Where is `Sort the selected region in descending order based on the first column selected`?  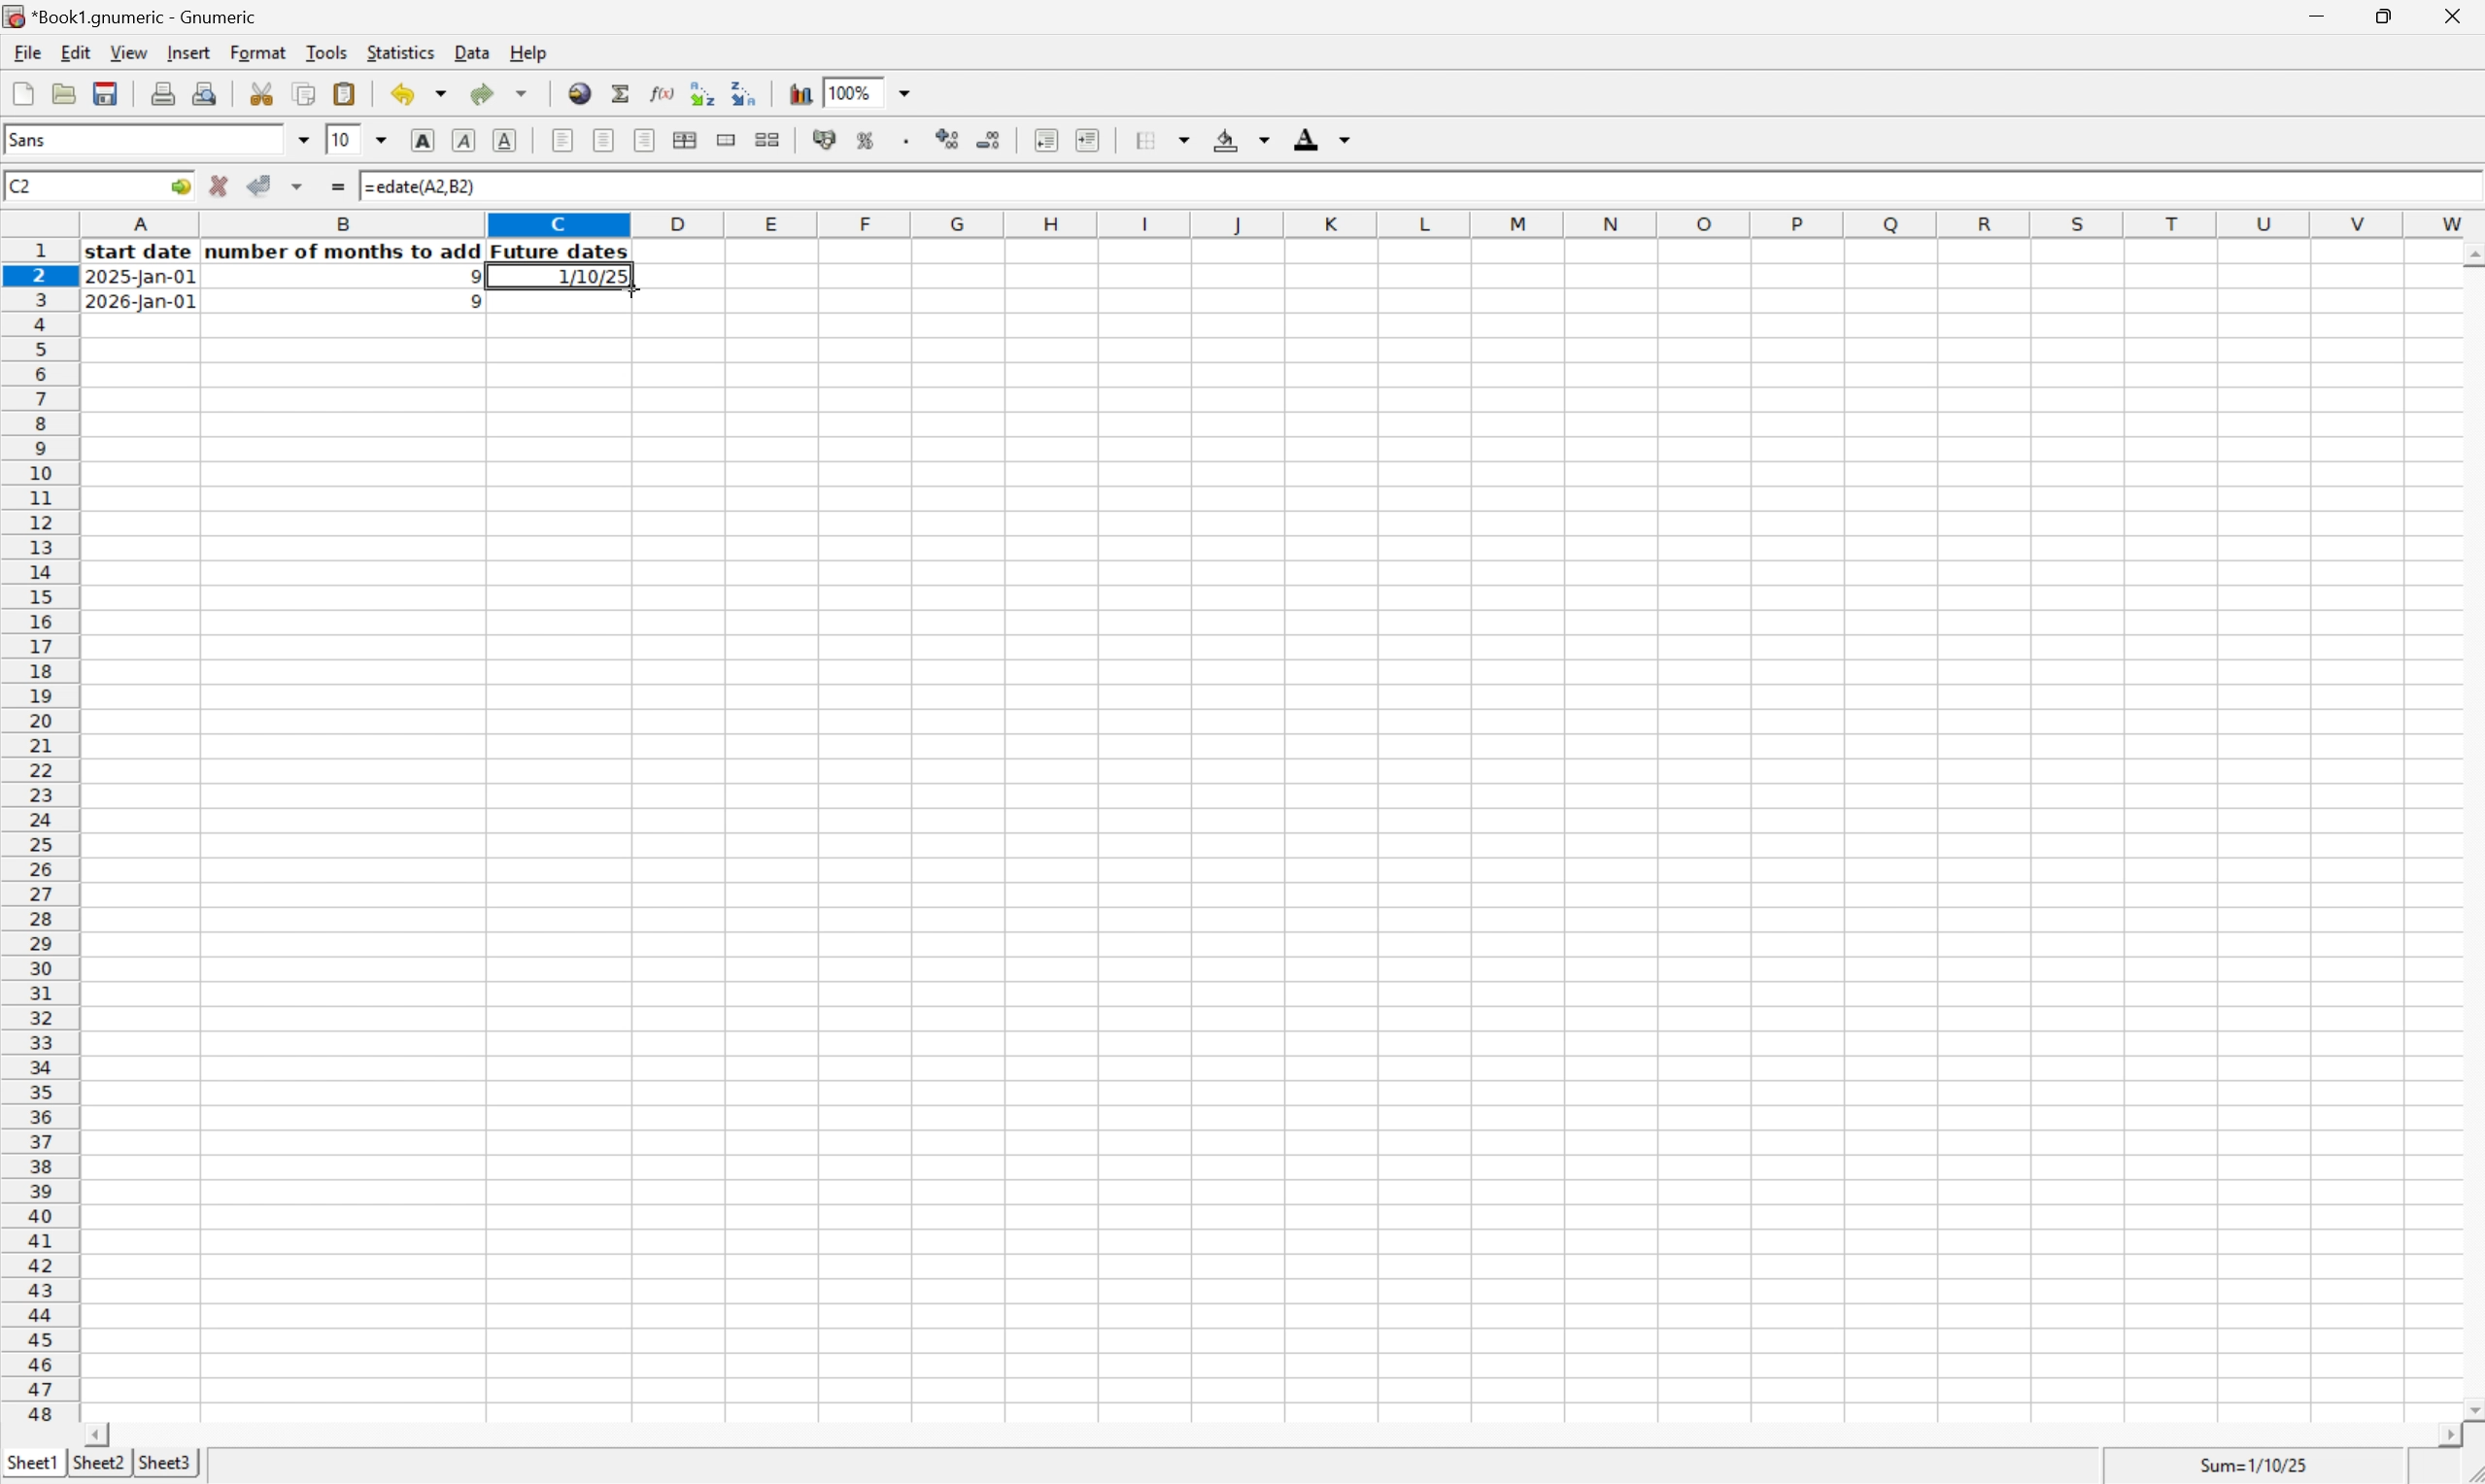 Sort the selected region in descending order based on the first column selected is located at coordinates (747, 92).